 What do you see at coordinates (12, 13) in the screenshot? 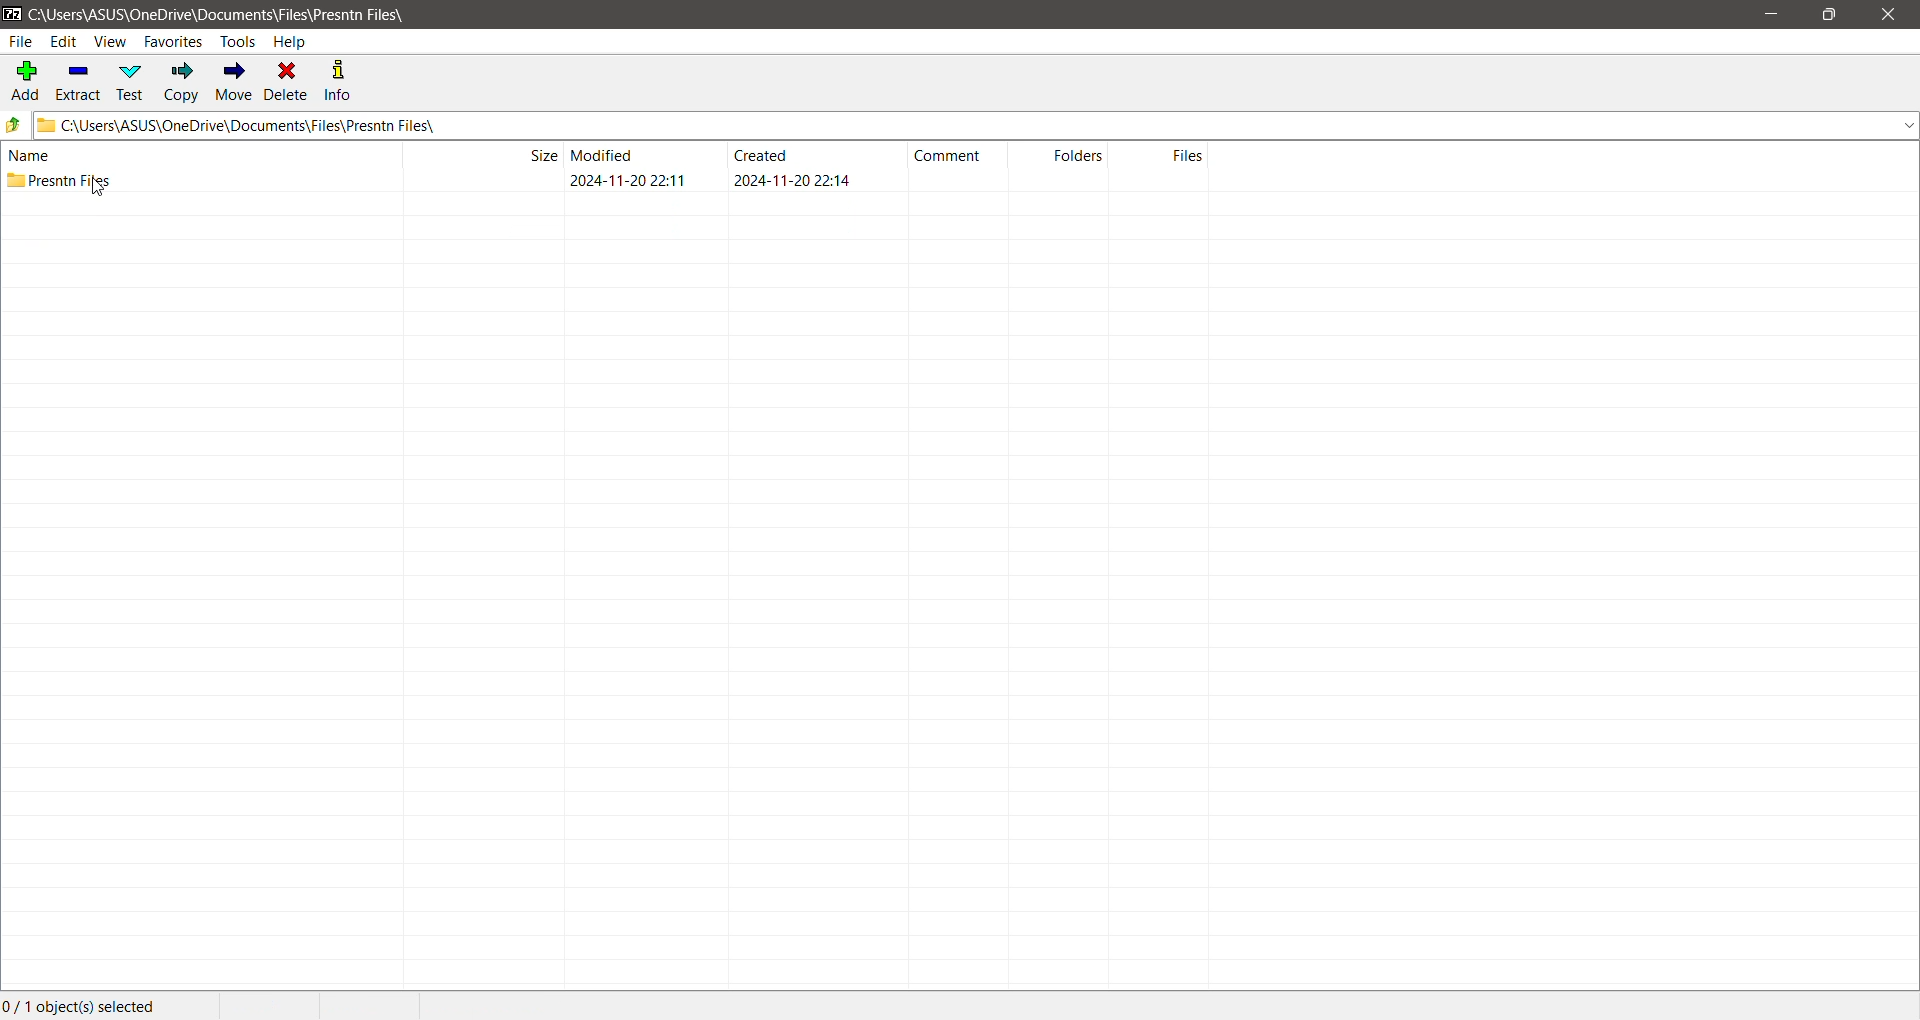
I see `Application Logo` at bounding box center [12, 13].